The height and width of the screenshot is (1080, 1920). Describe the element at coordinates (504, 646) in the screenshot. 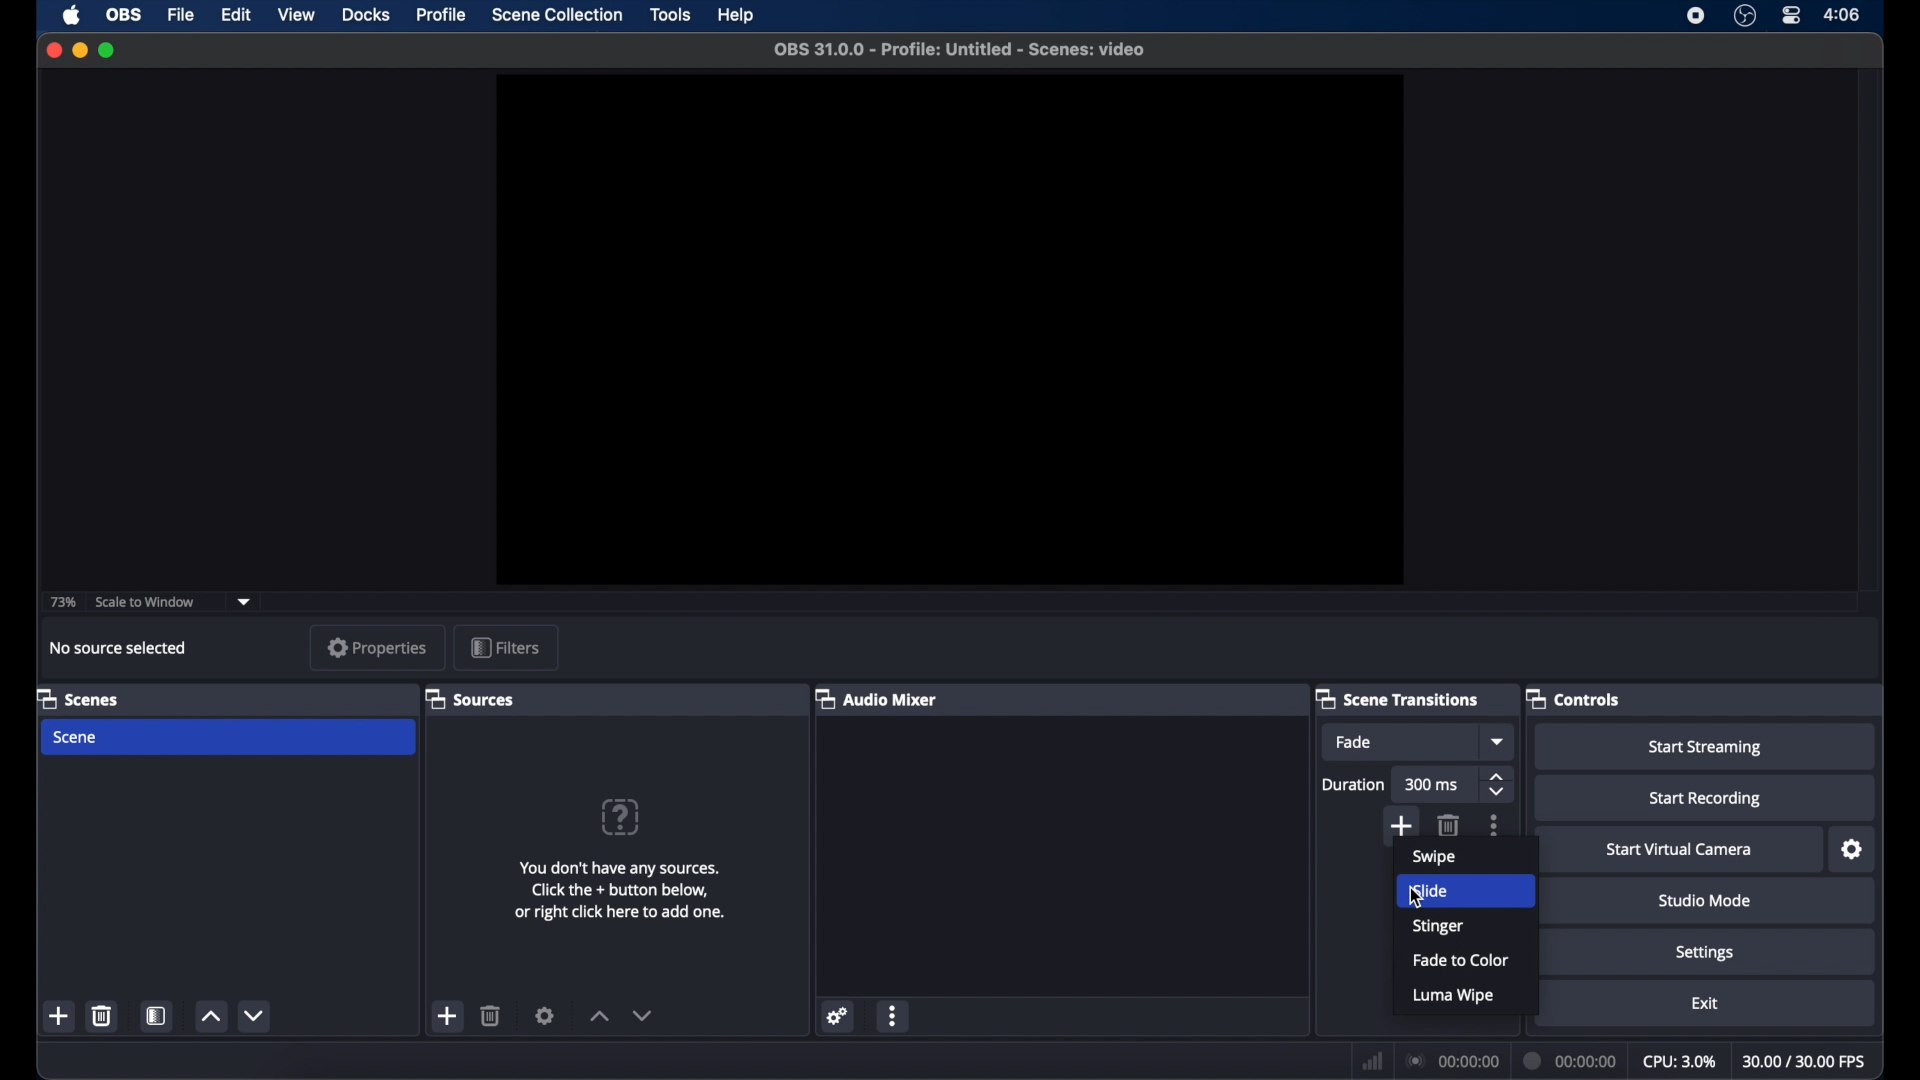

I see `filters` at that location.